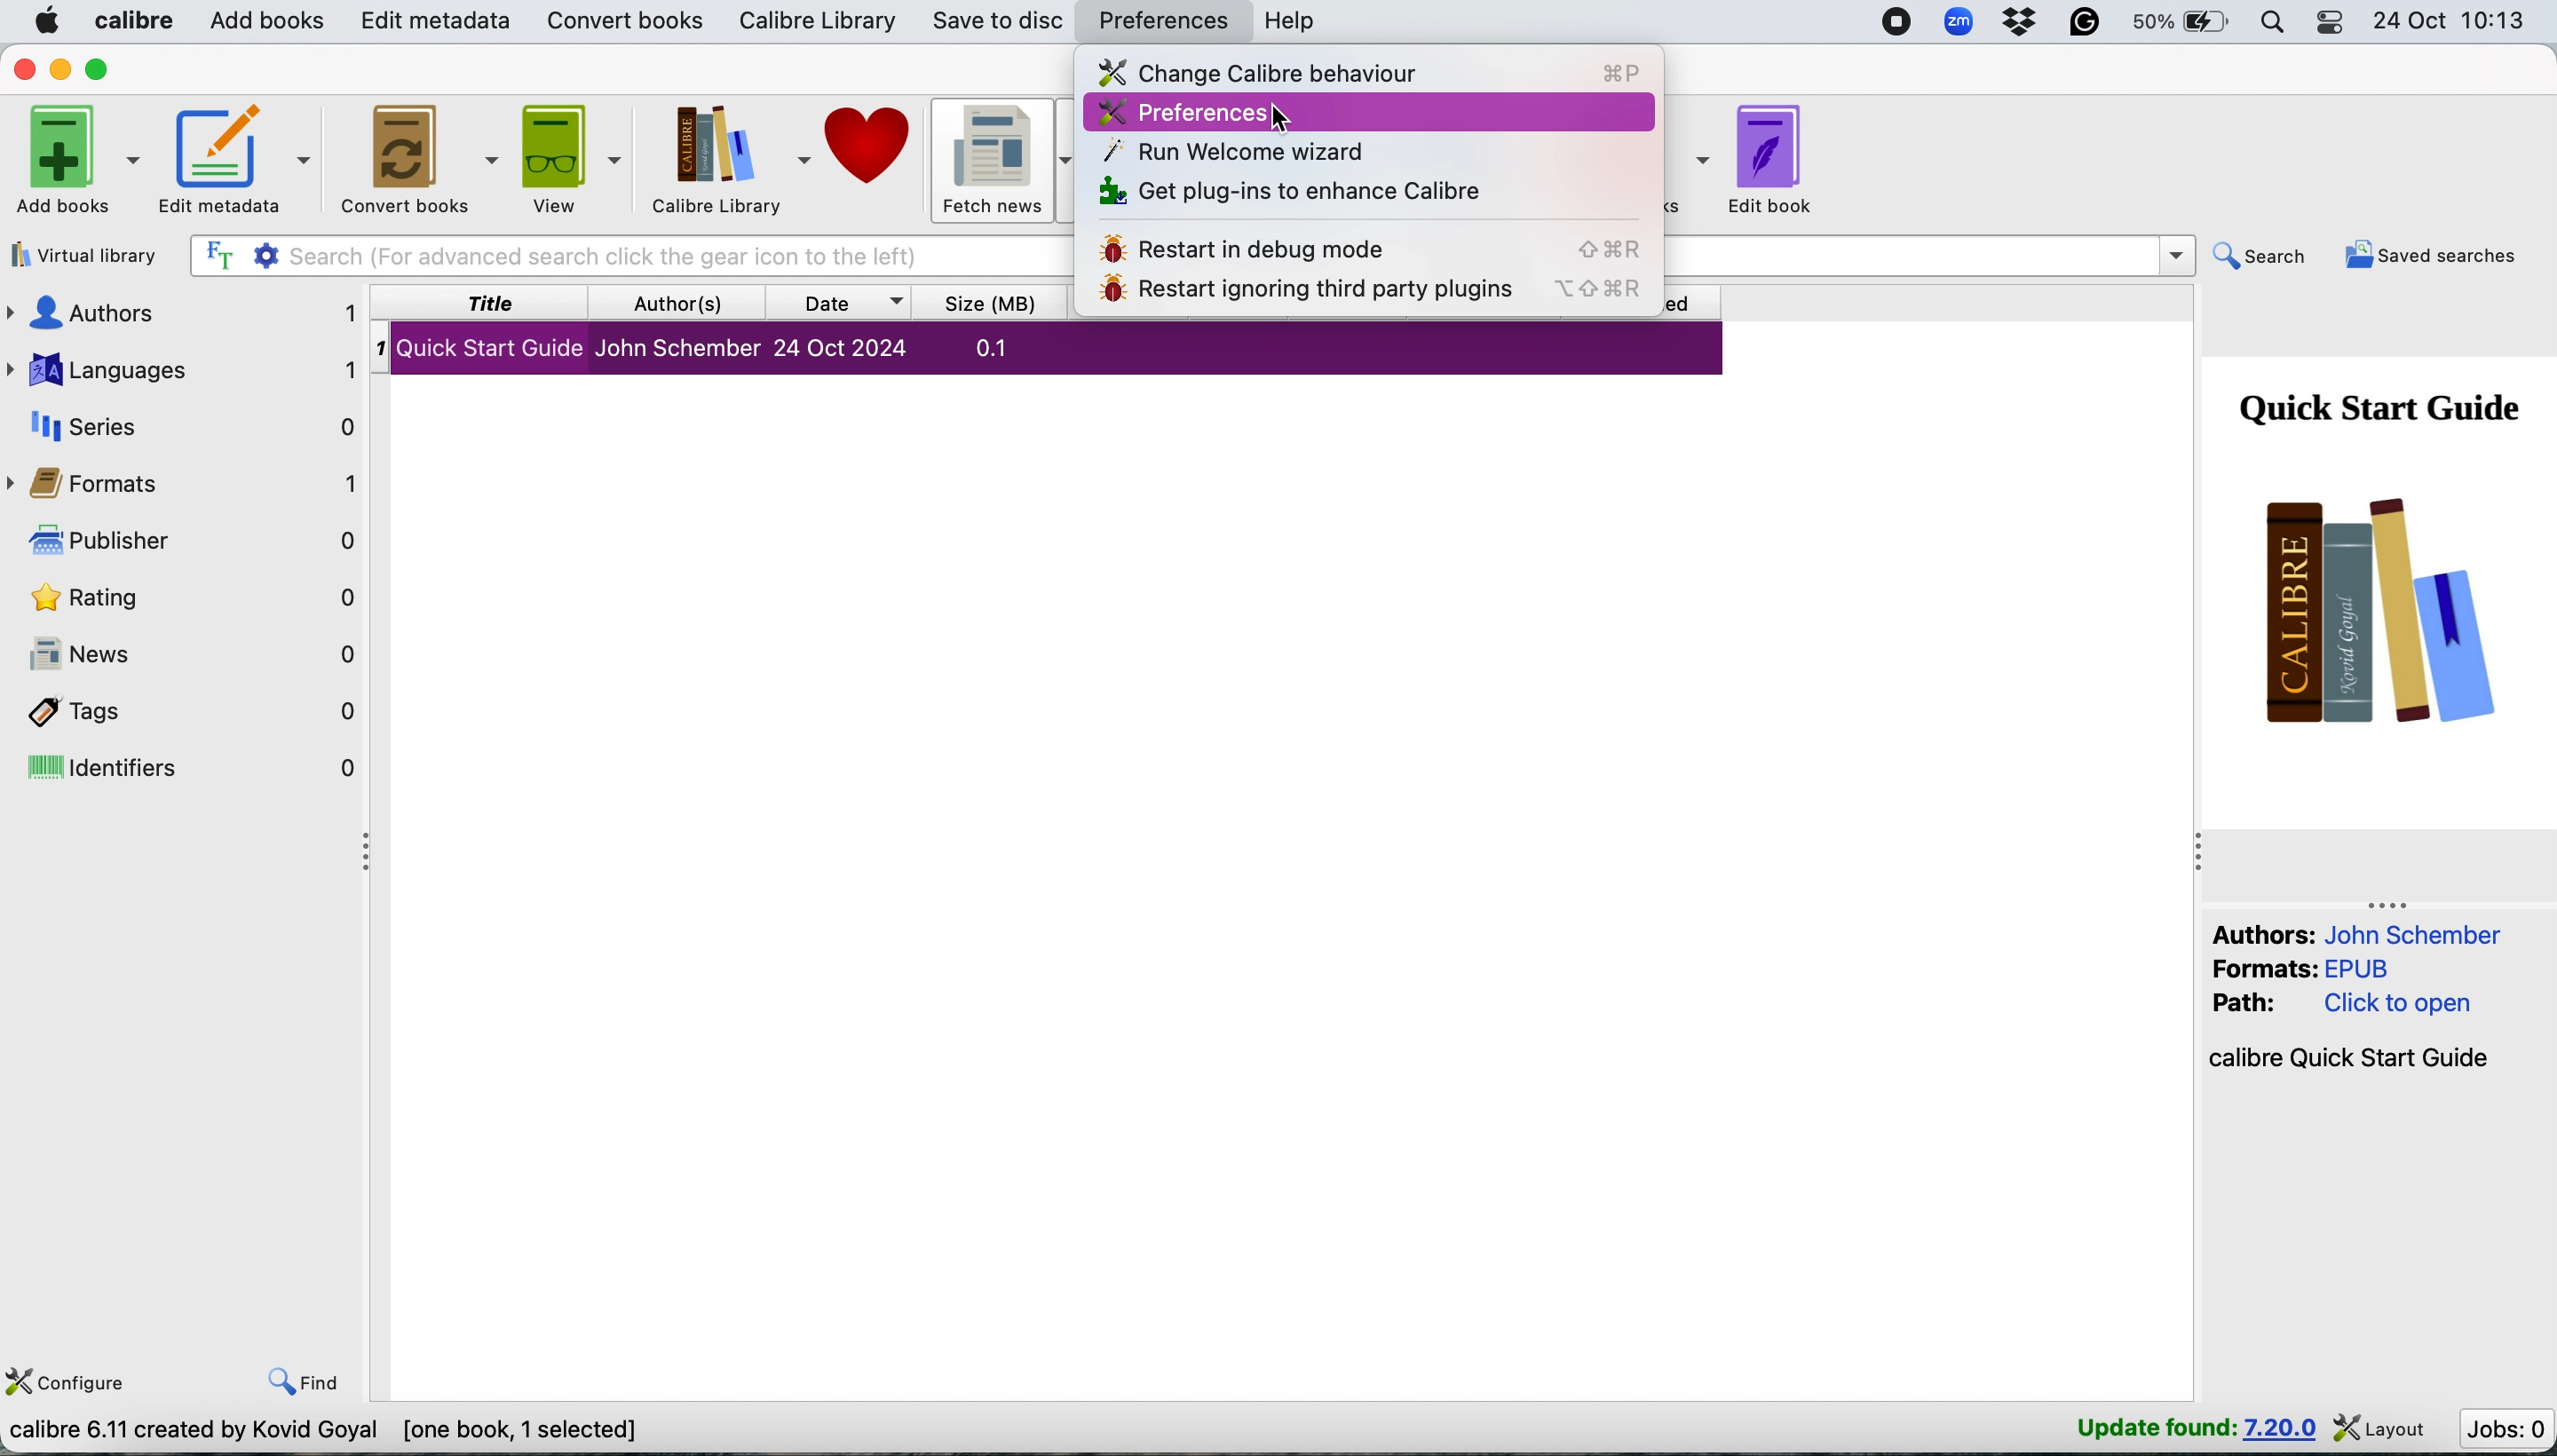 The height and width of the screenshot is (1456, 2557). What do you see at coordinates (495, 303) in the screenshot?
I see `title` at bounding box center [495, 303].